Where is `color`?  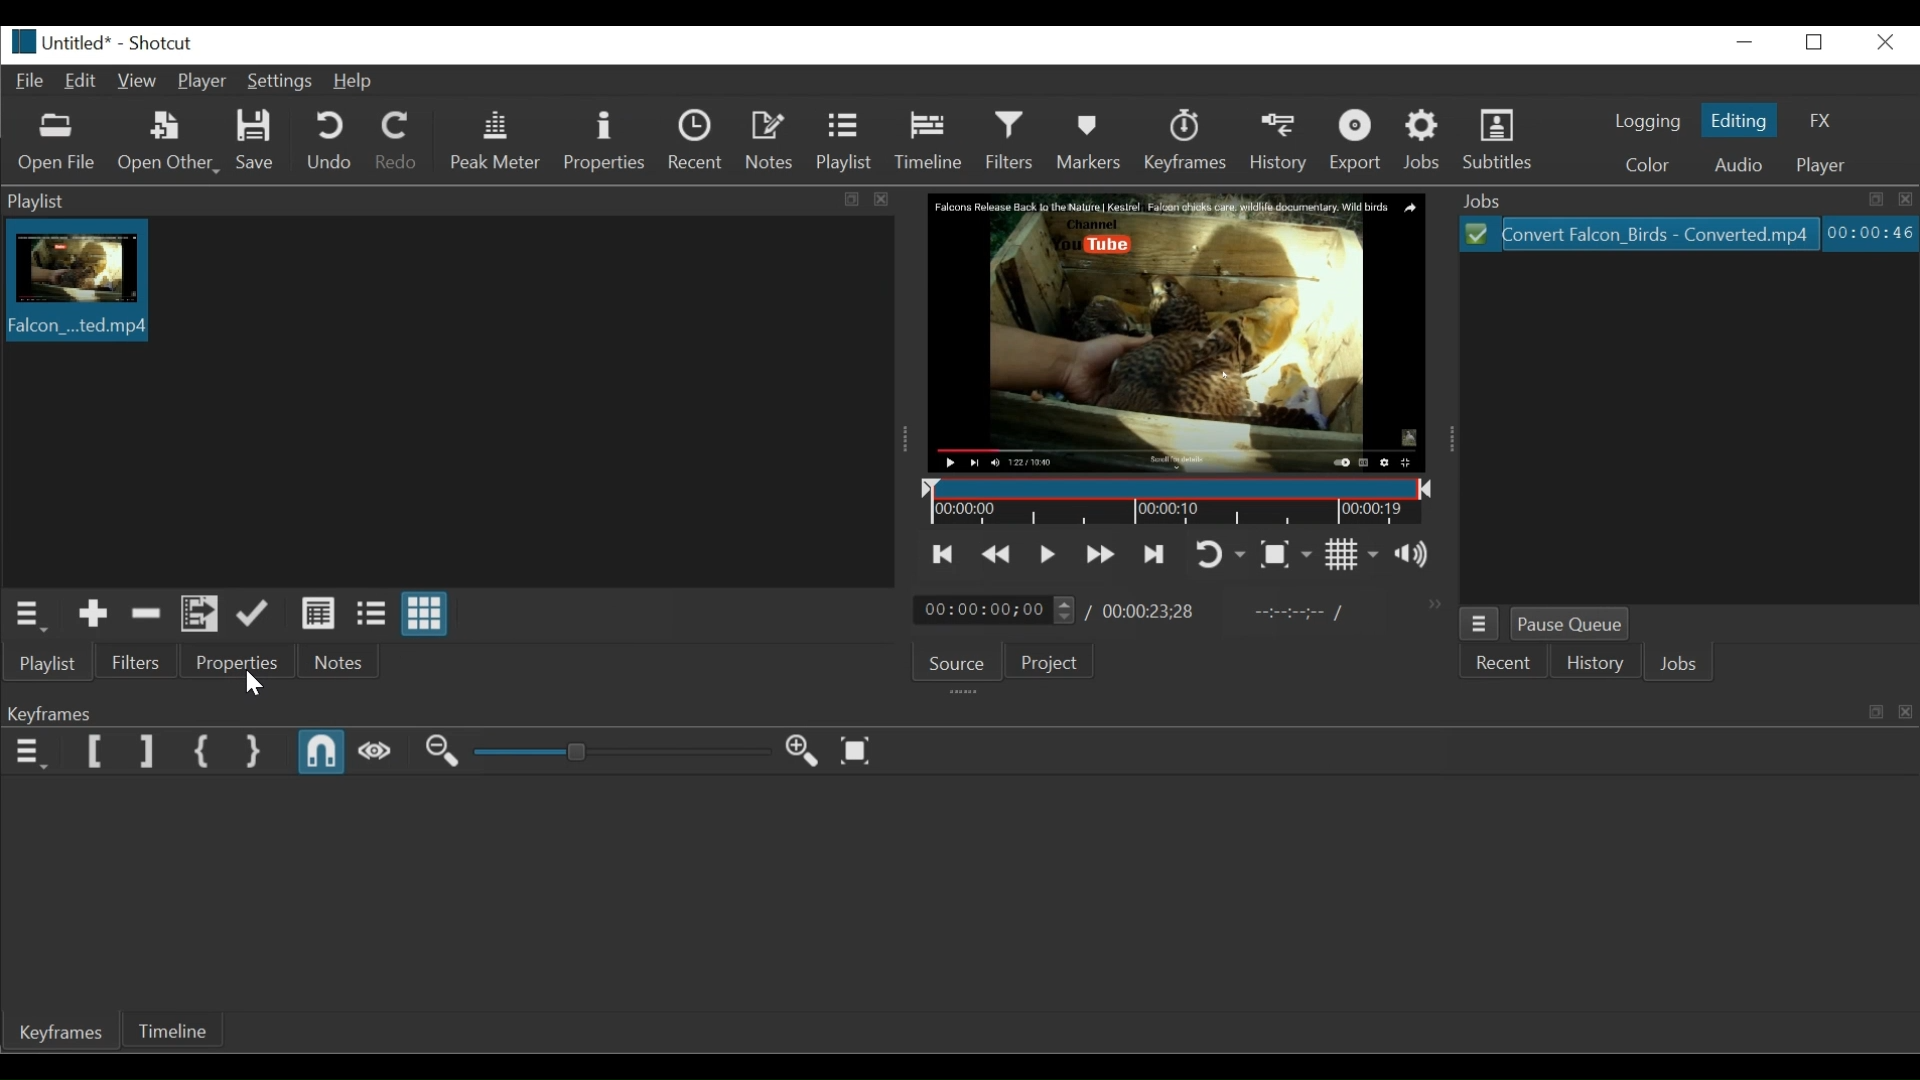 color is located at coordinates (1648, 166).